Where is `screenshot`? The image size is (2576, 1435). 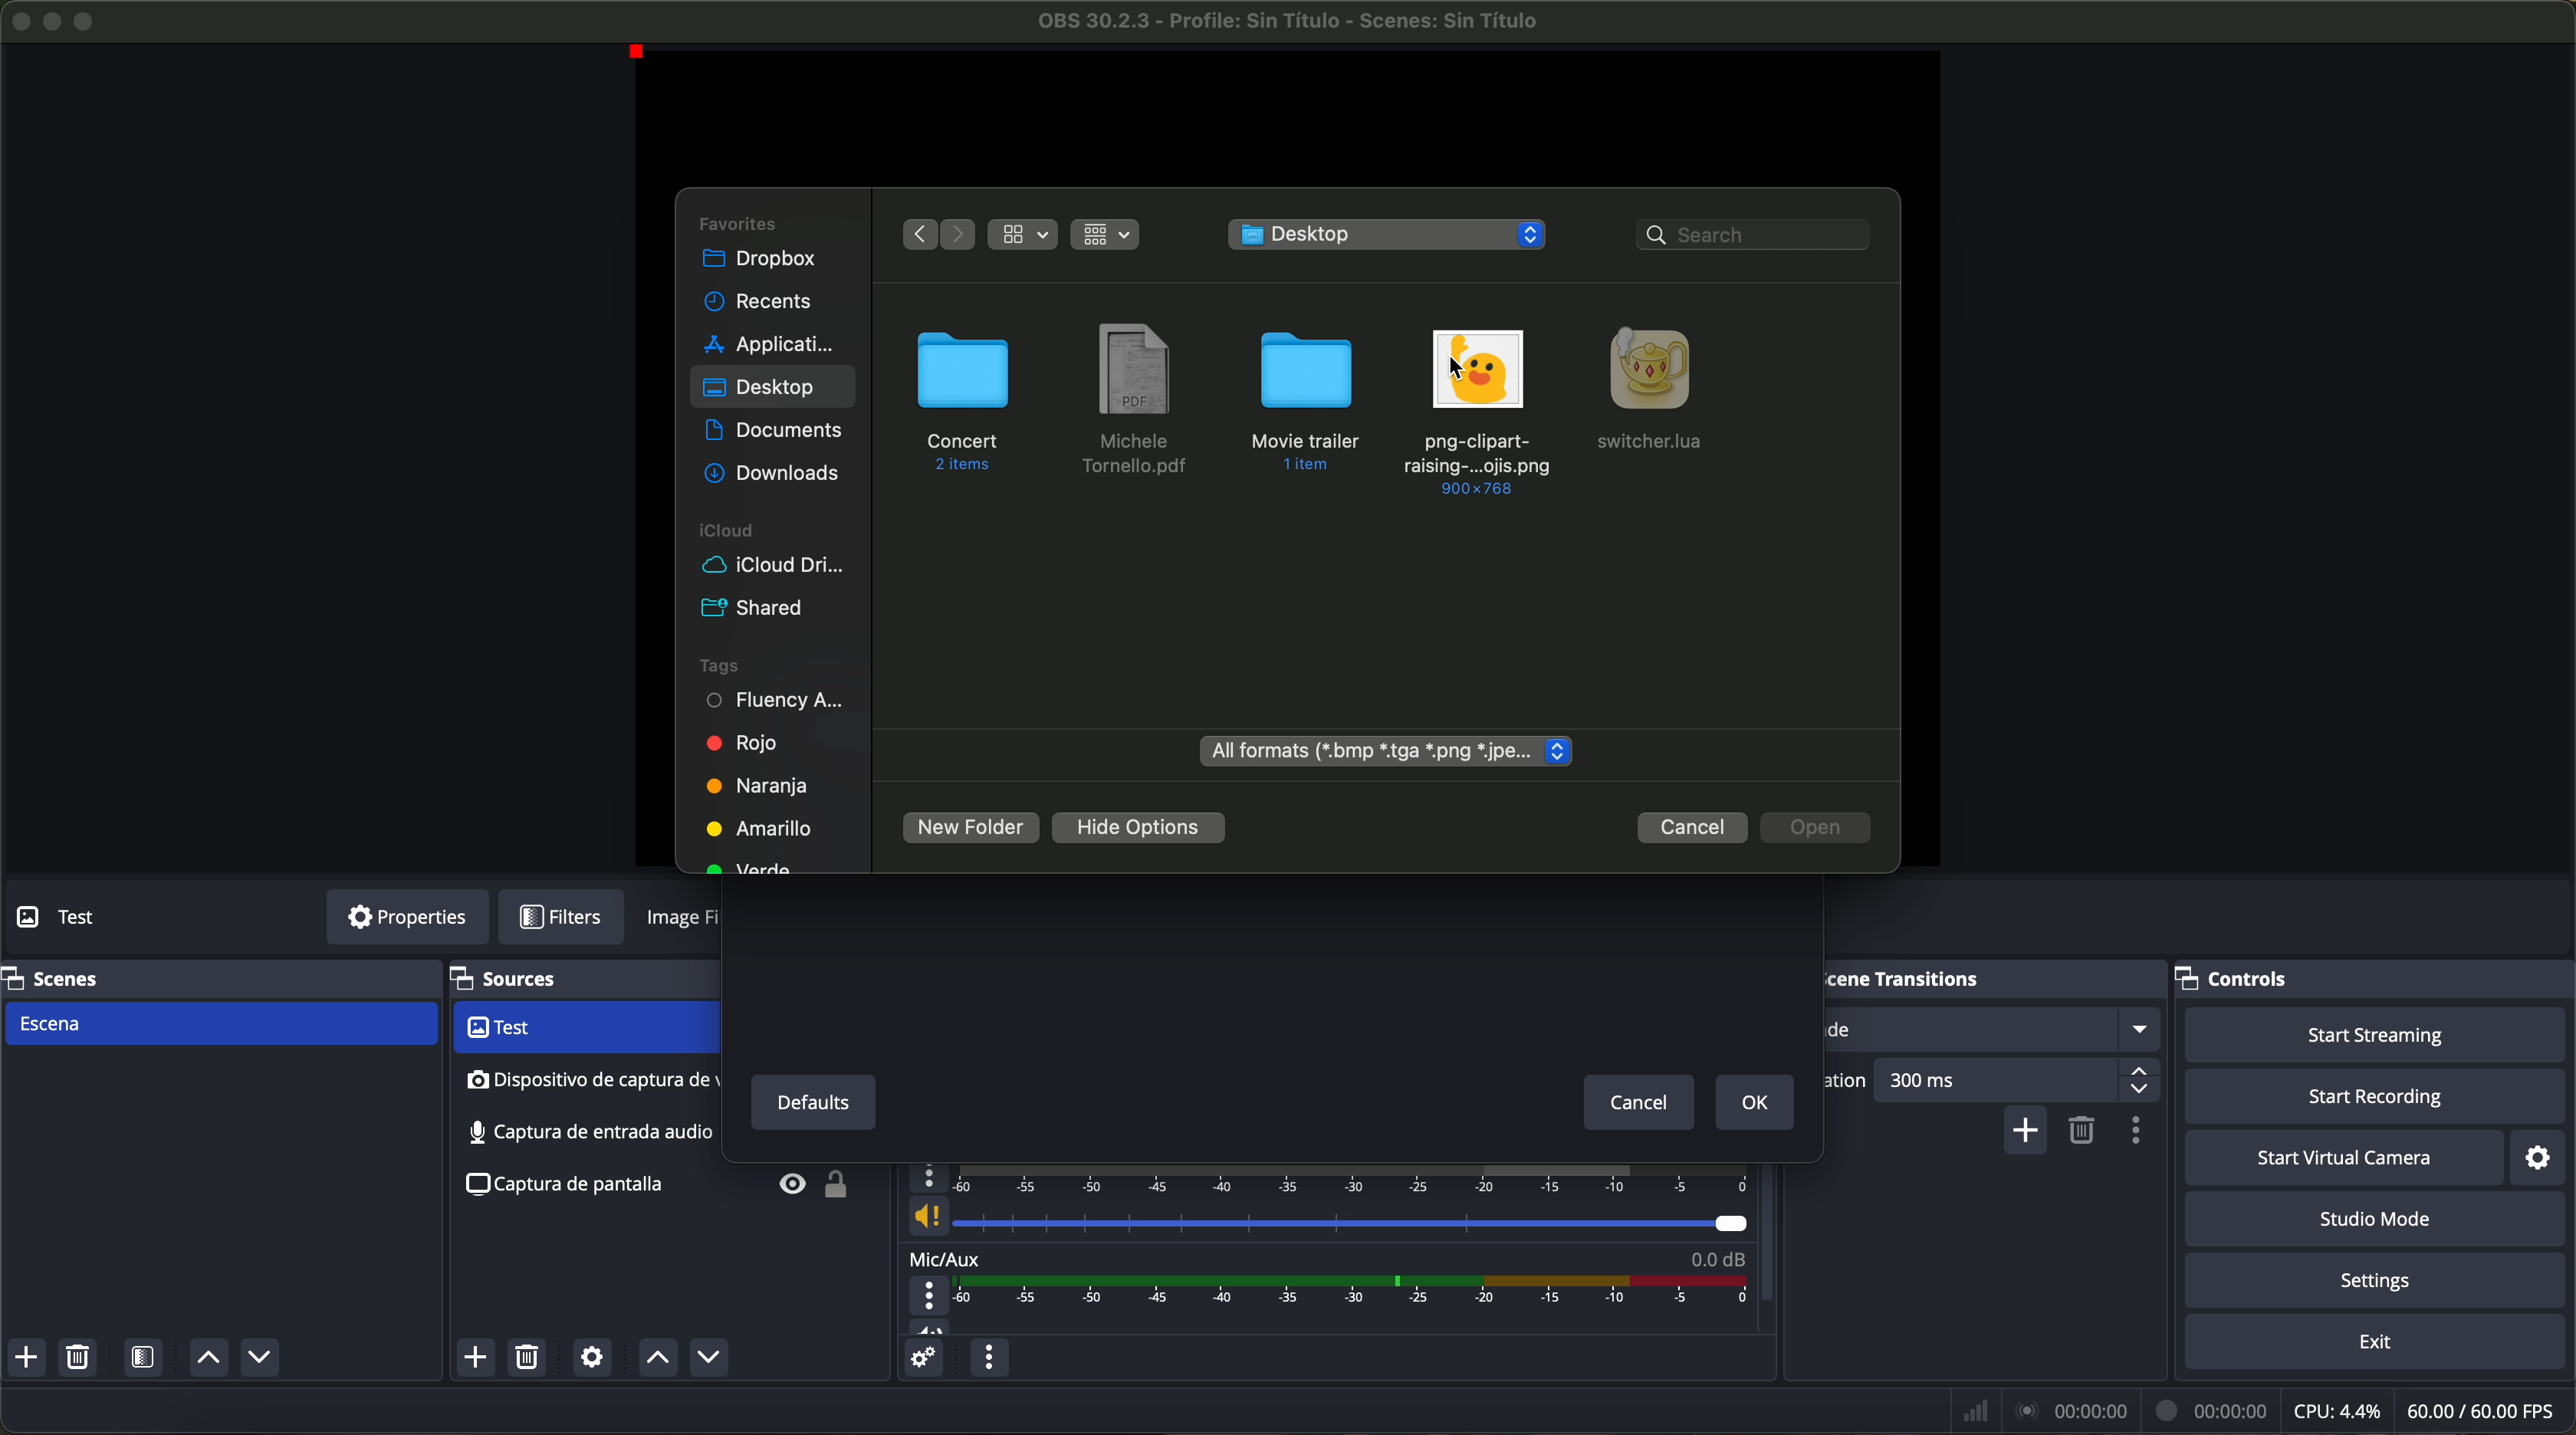
screenshot is located at coordinates (574, 1187).